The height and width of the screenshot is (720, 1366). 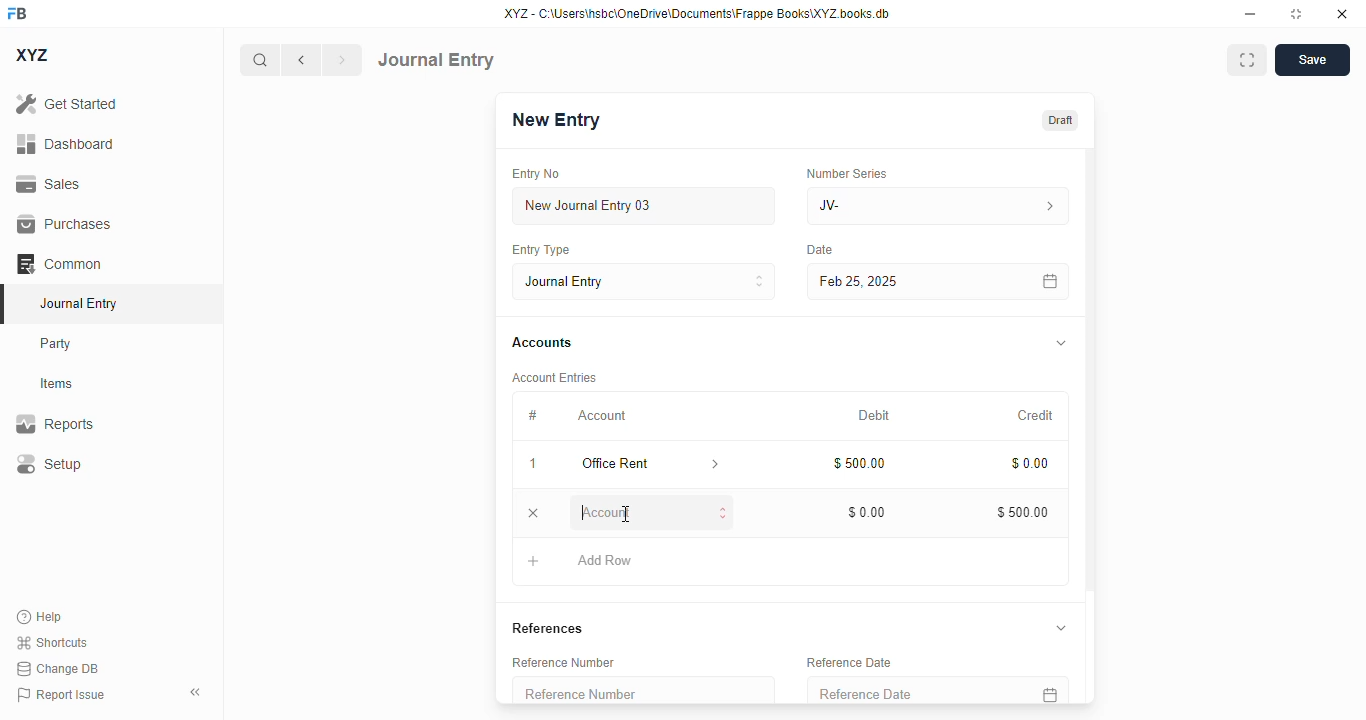 What do you see at coordinates (1313, 60) in the screenshot?
I see `save` at bounding box center [1313, 60].